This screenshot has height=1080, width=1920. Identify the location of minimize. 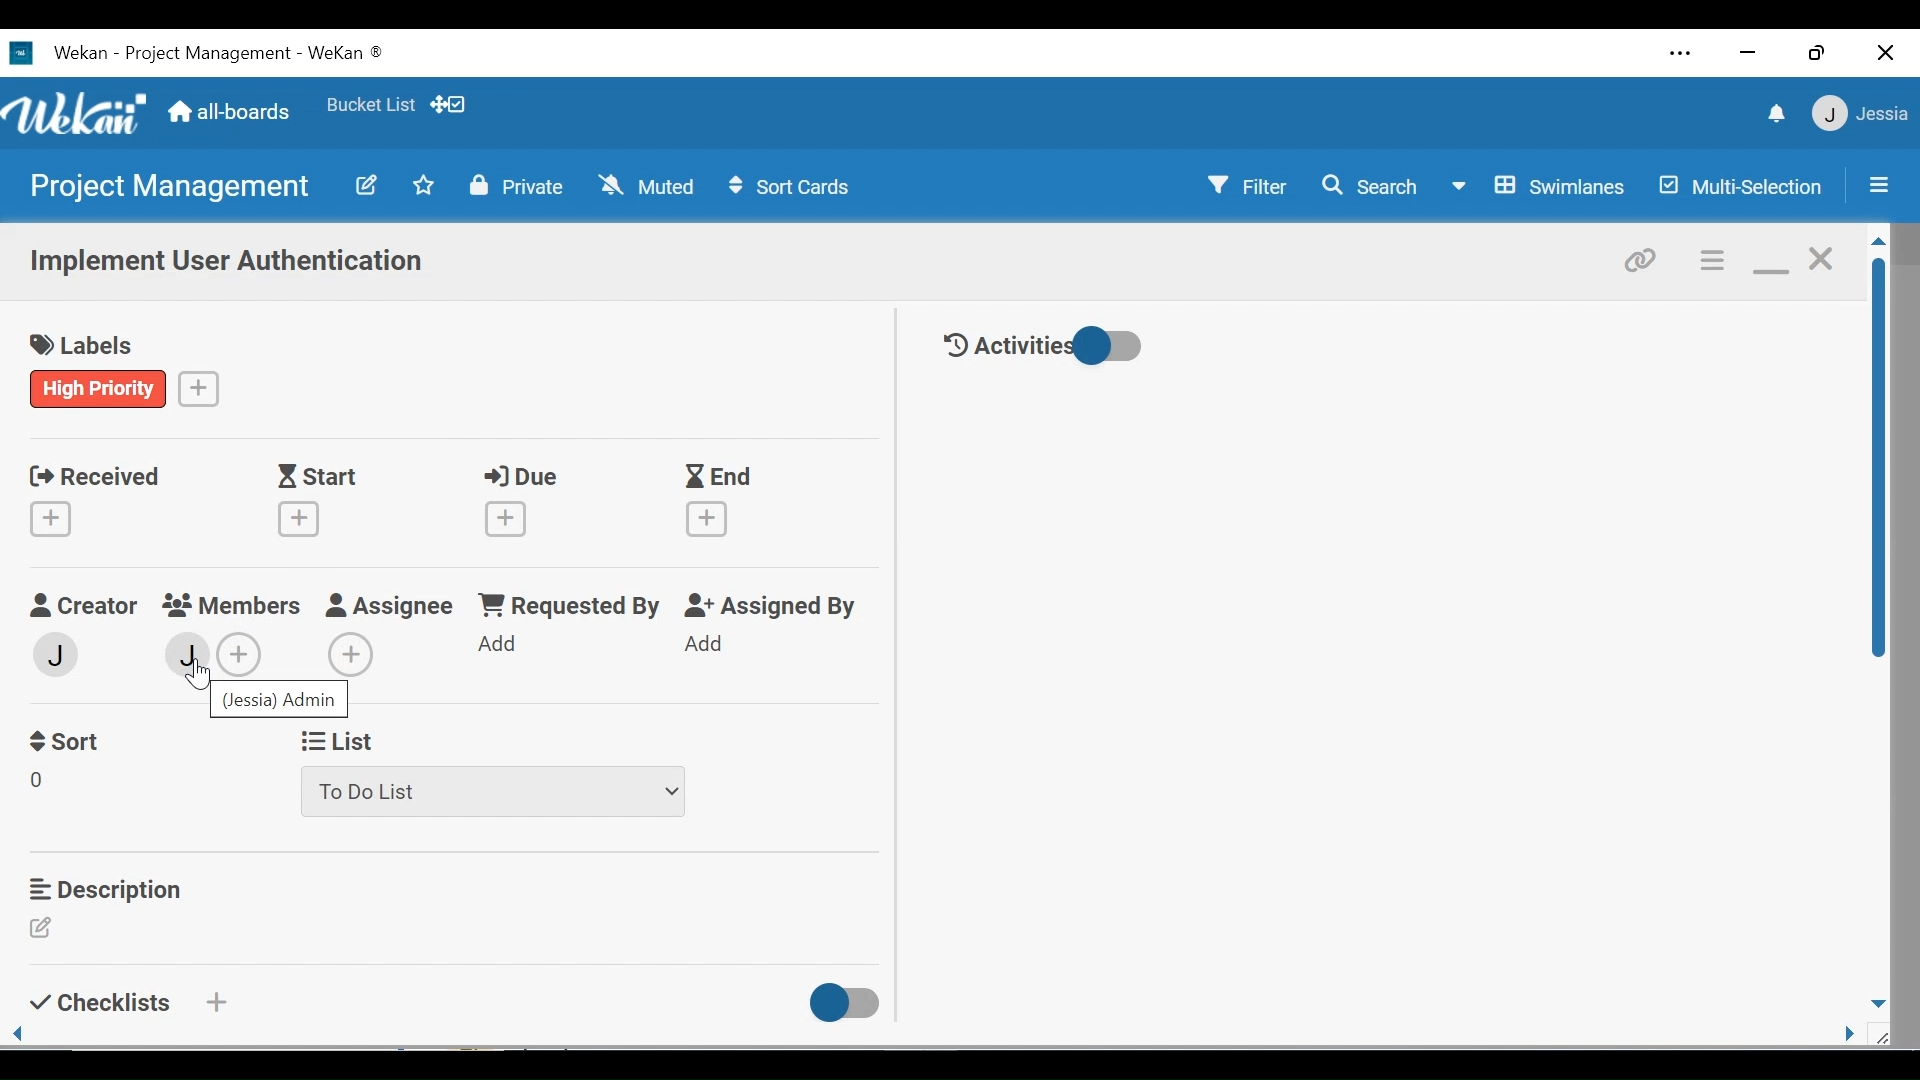
(1751, 53).